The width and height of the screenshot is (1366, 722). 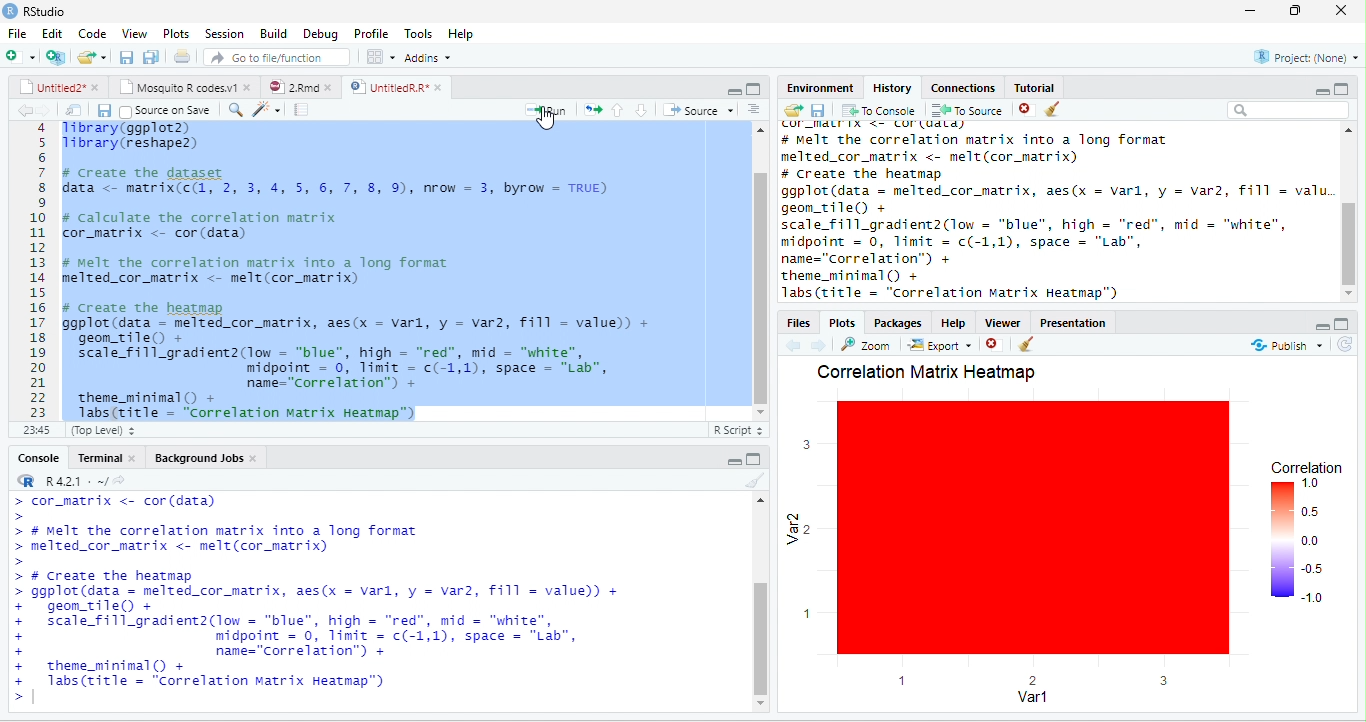 What do you see at coordinates (181, 56) in the screenshot?
I see `document` at bounding box center [181, 56].